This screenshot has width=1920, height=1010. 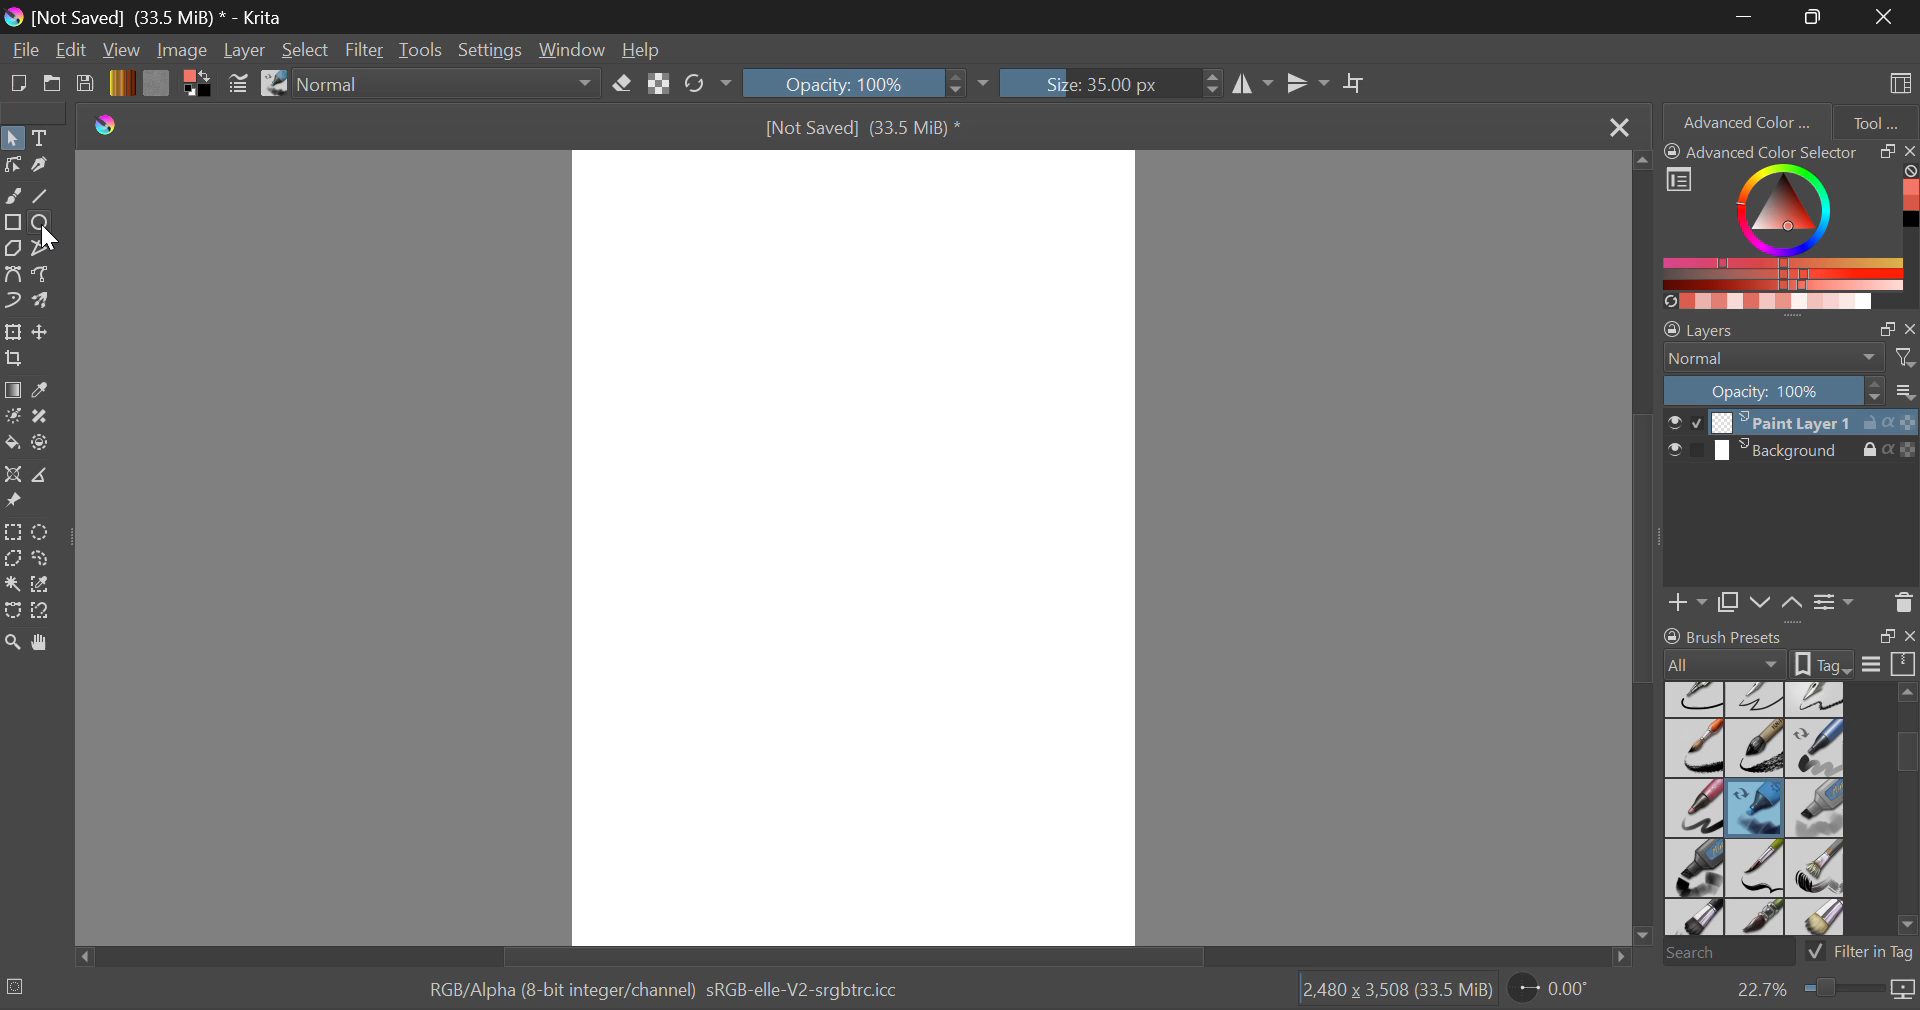 What do you see at coordinates (1692, 750) in the screenshot?
I see `Ink-7 Brush Rough` at bounding box center [1692, 750].